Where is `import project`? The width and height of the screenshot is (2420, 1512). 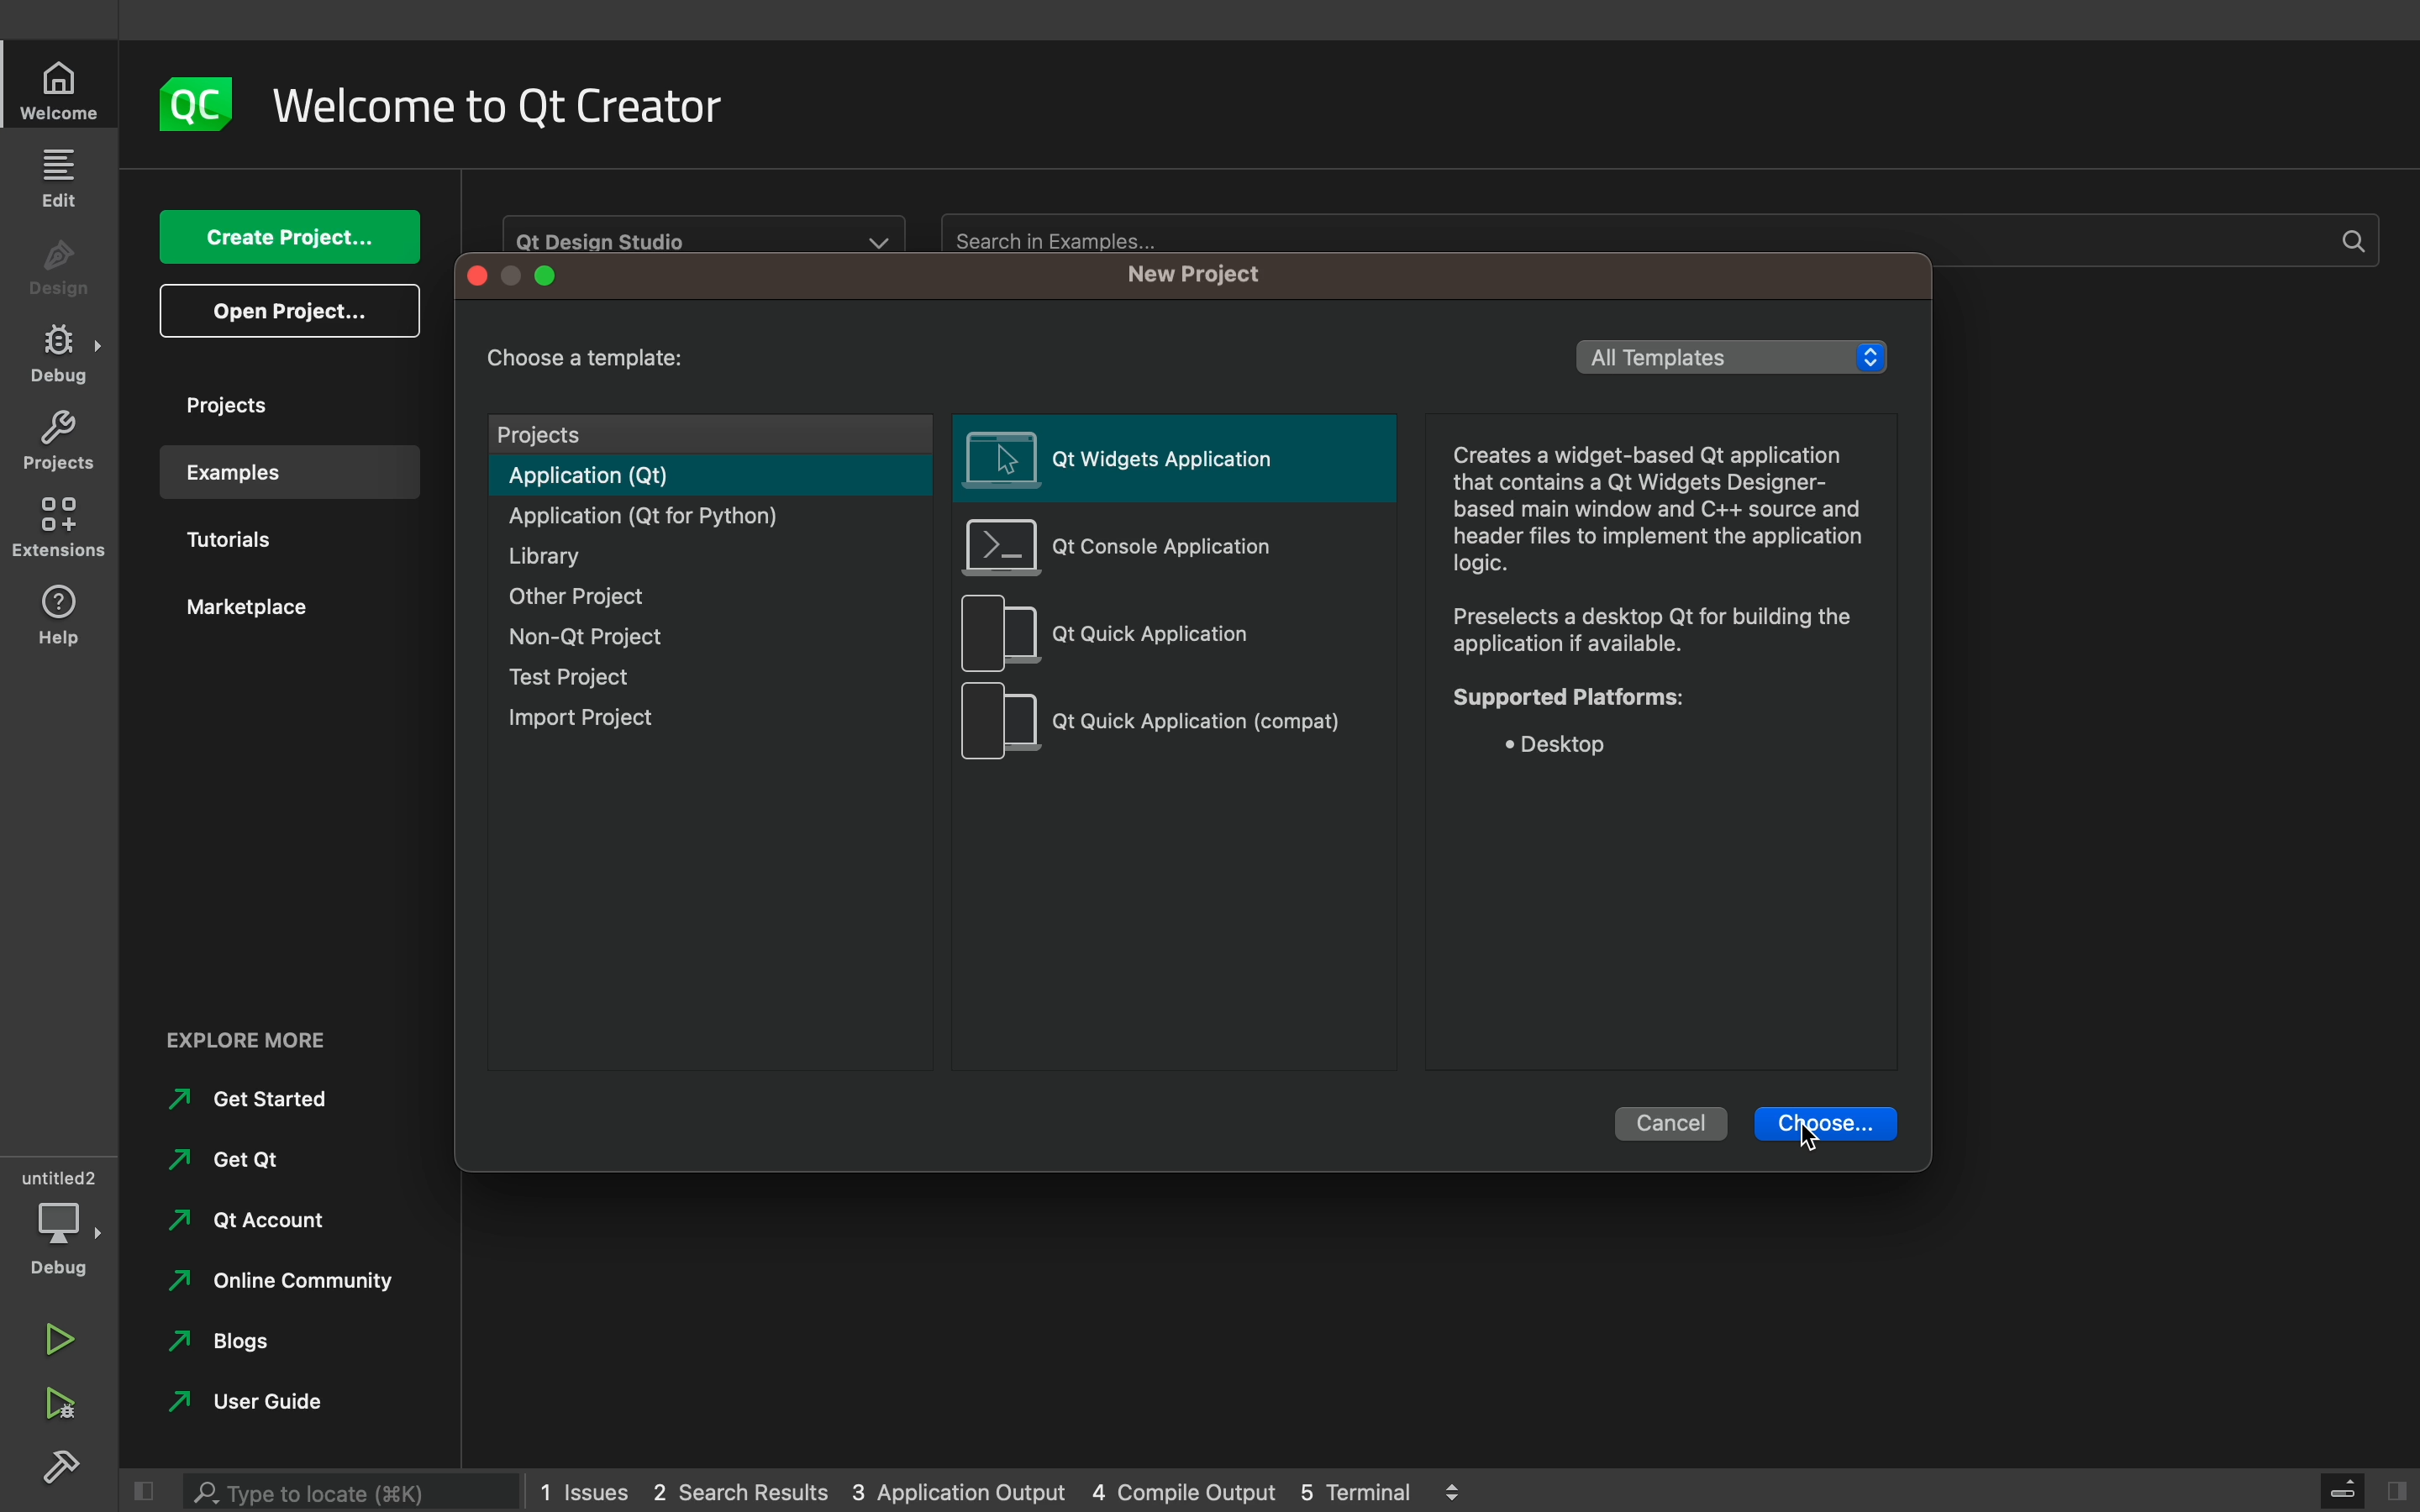 import project is located at coordinates (702, 716).